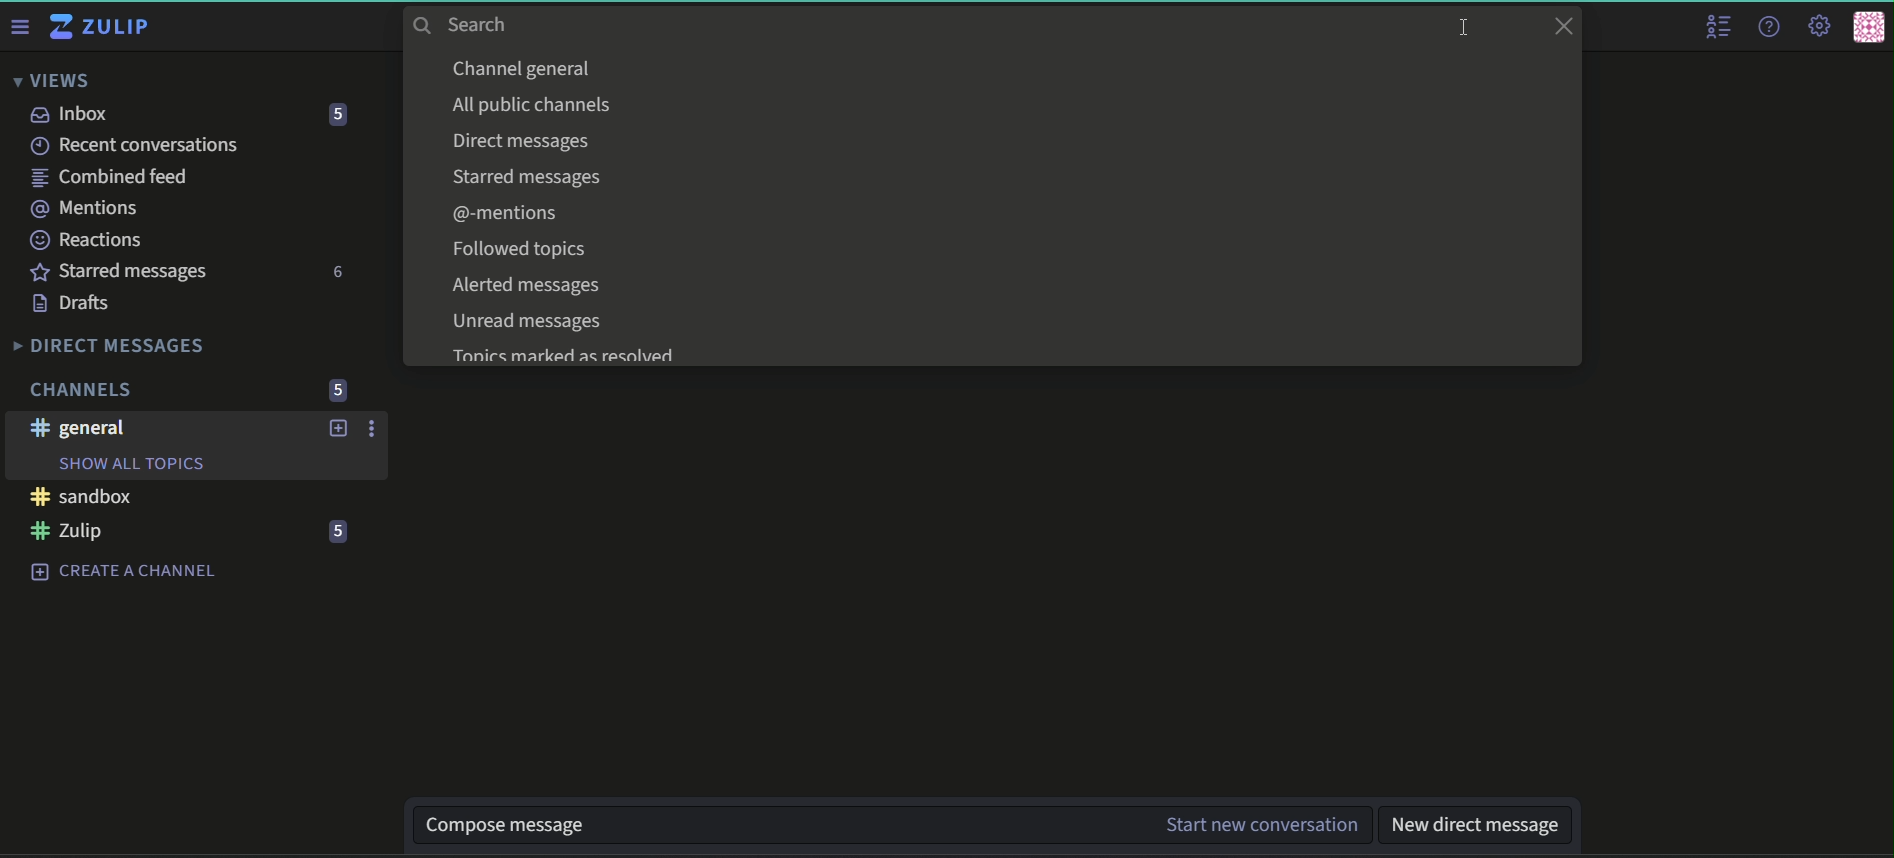 This screenshot has width=1894, height=858. Describe the element at coordinates (1477, 823) in the screenshot. I see `textbox` at that location.